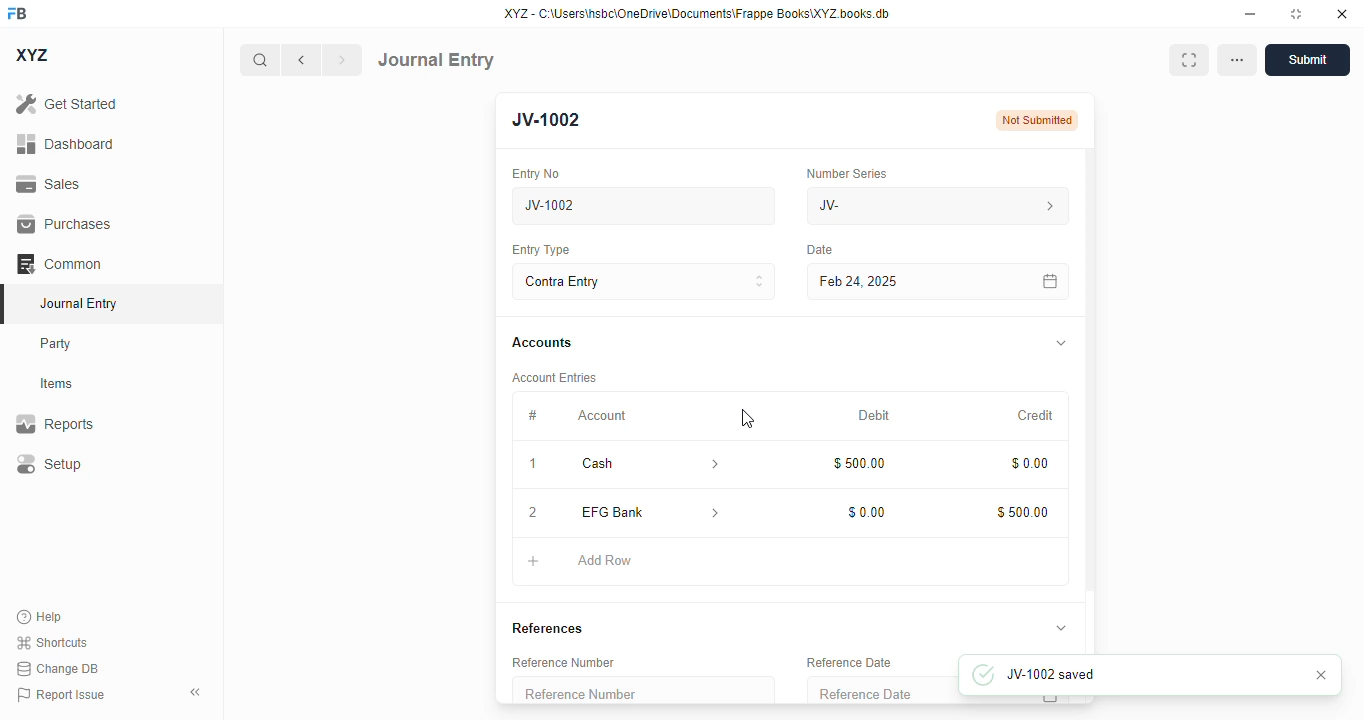 Image resolution: width=1364 pixels, height=720 pixels. Describe the element at coordinates (61, 694) in the screenshot. I see `report issue` at that location.